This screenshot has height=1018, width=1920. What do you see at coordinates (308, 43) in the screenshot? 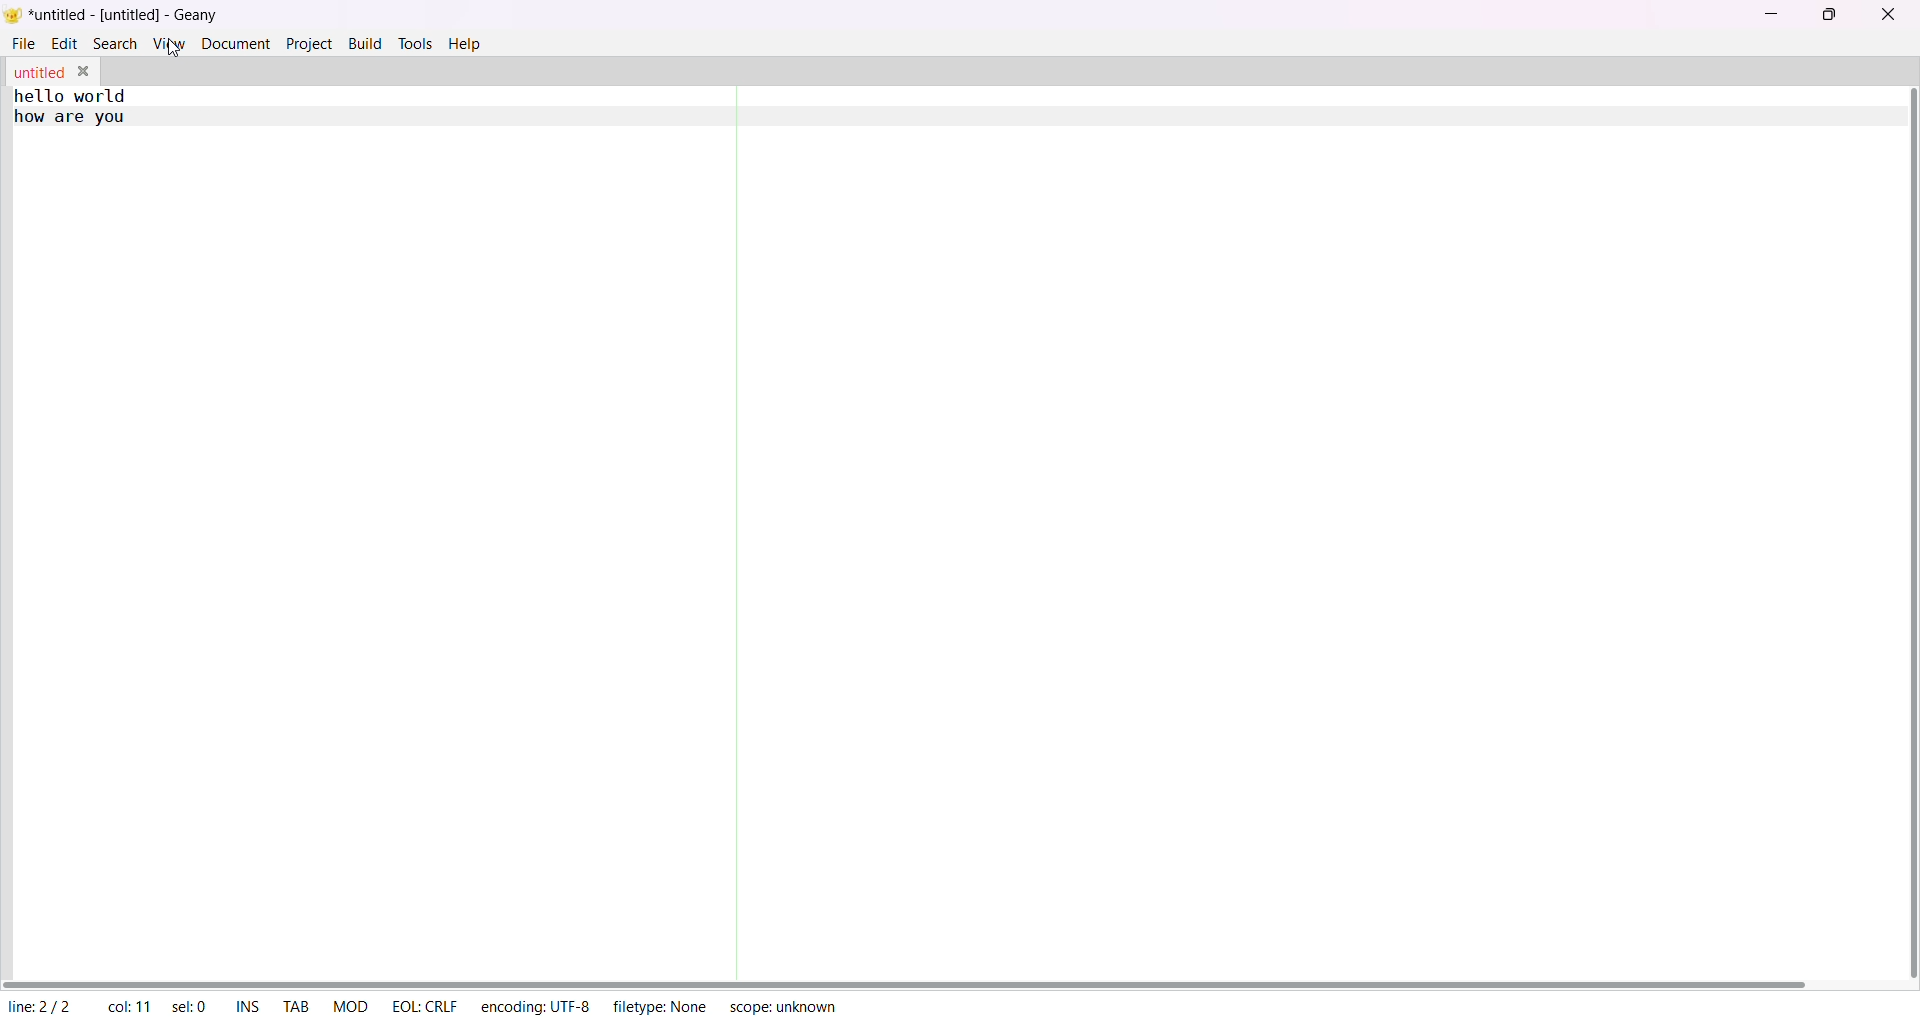
I see `project` at bounding box center [308, 43].